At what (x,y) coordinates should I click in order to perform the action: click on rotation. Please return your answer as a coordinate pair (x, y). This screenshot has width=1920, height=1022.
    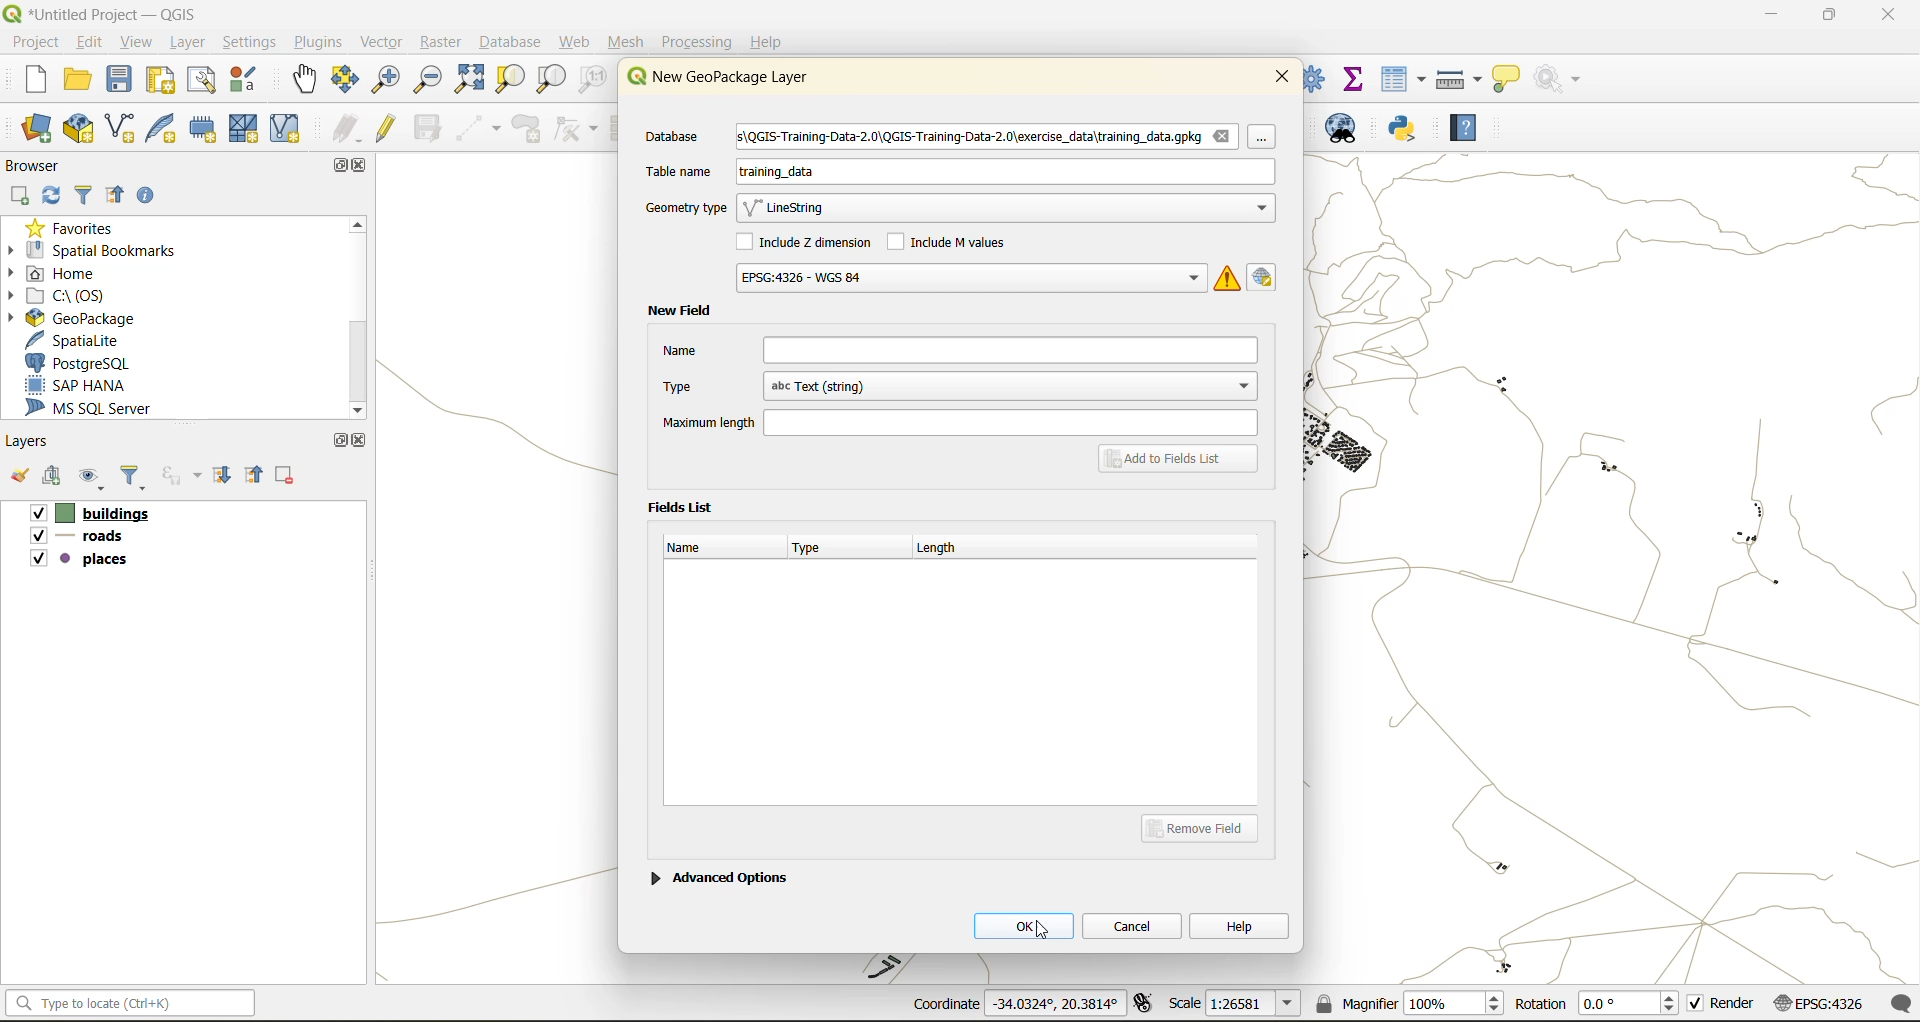
    Looking at the image, I should click on (1597, 1005).